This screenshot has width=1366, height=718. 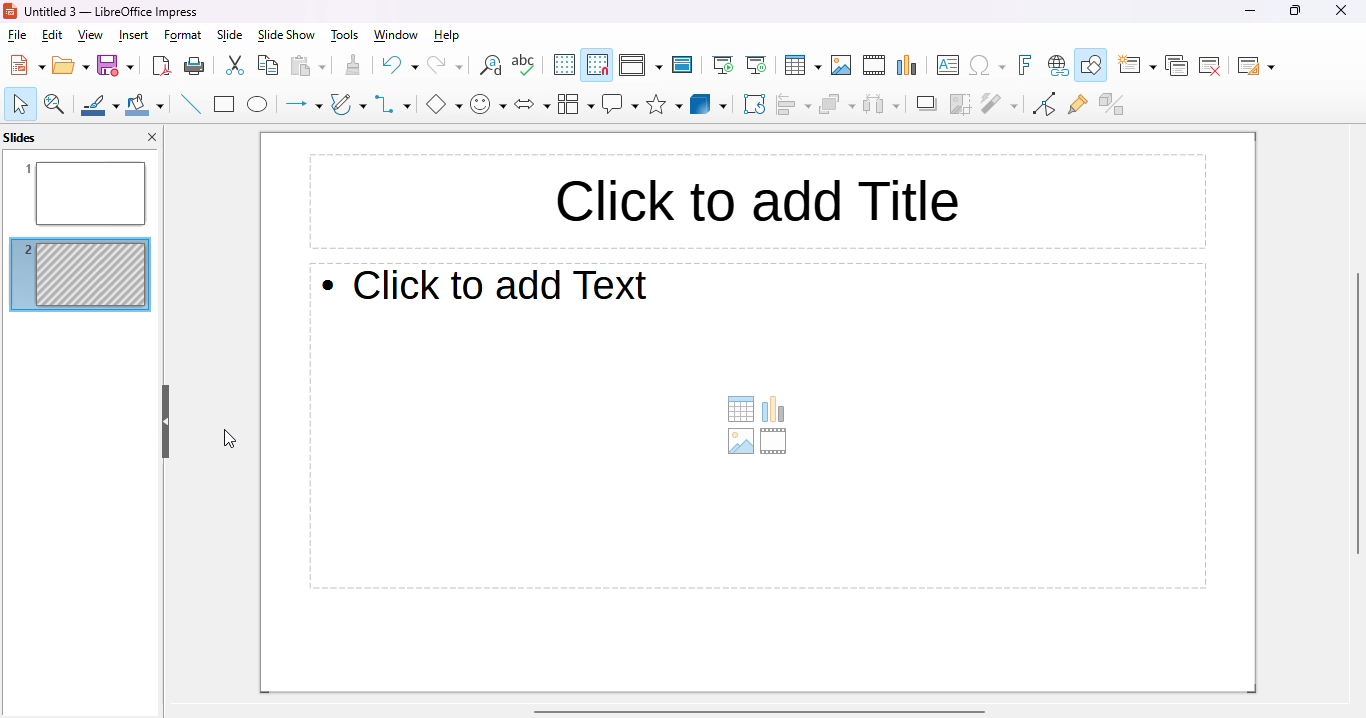 What do you see at coordinates (154, 136) in the screenshot?
I see `close pane` at bounding box center [154, 136].